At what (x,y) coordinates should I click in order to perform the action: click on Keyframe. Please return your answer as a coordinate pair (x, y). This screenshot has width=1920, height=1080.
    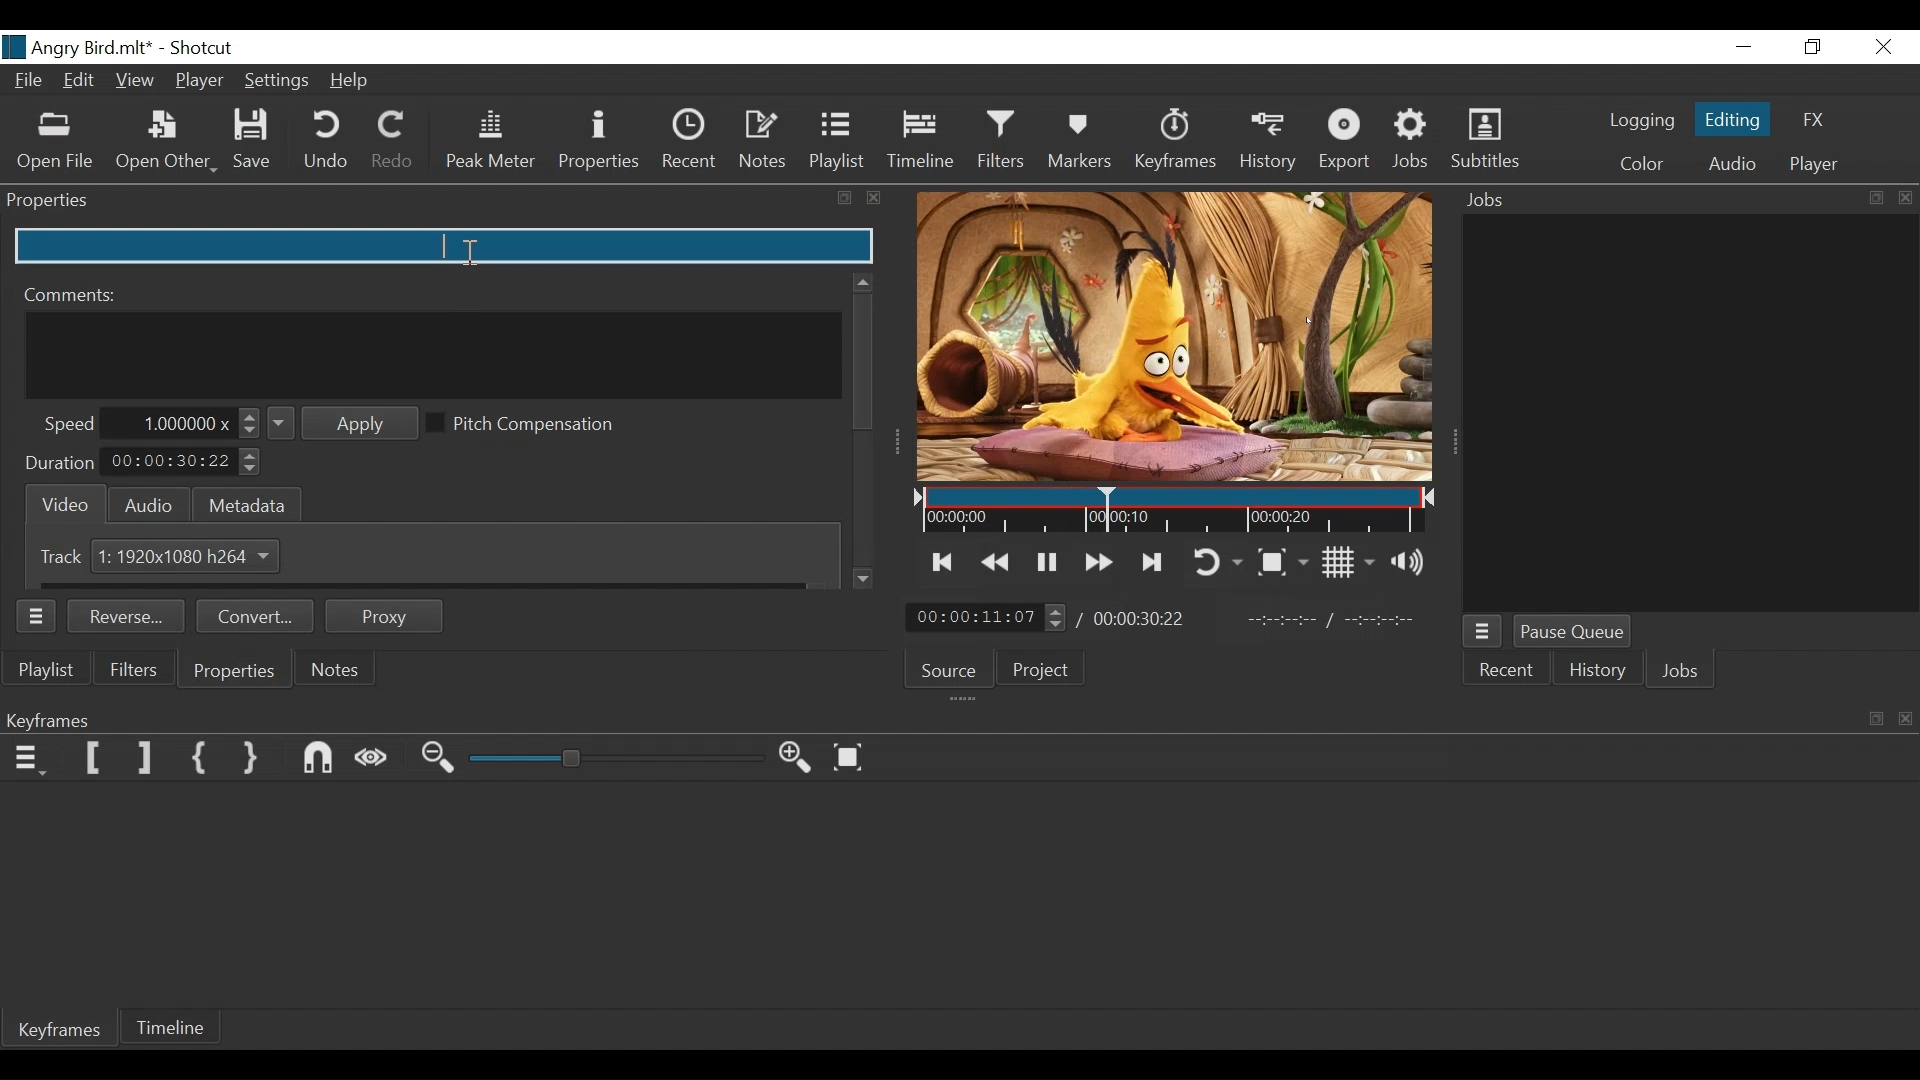
    Looking at the image, I should click on (1177, 143).